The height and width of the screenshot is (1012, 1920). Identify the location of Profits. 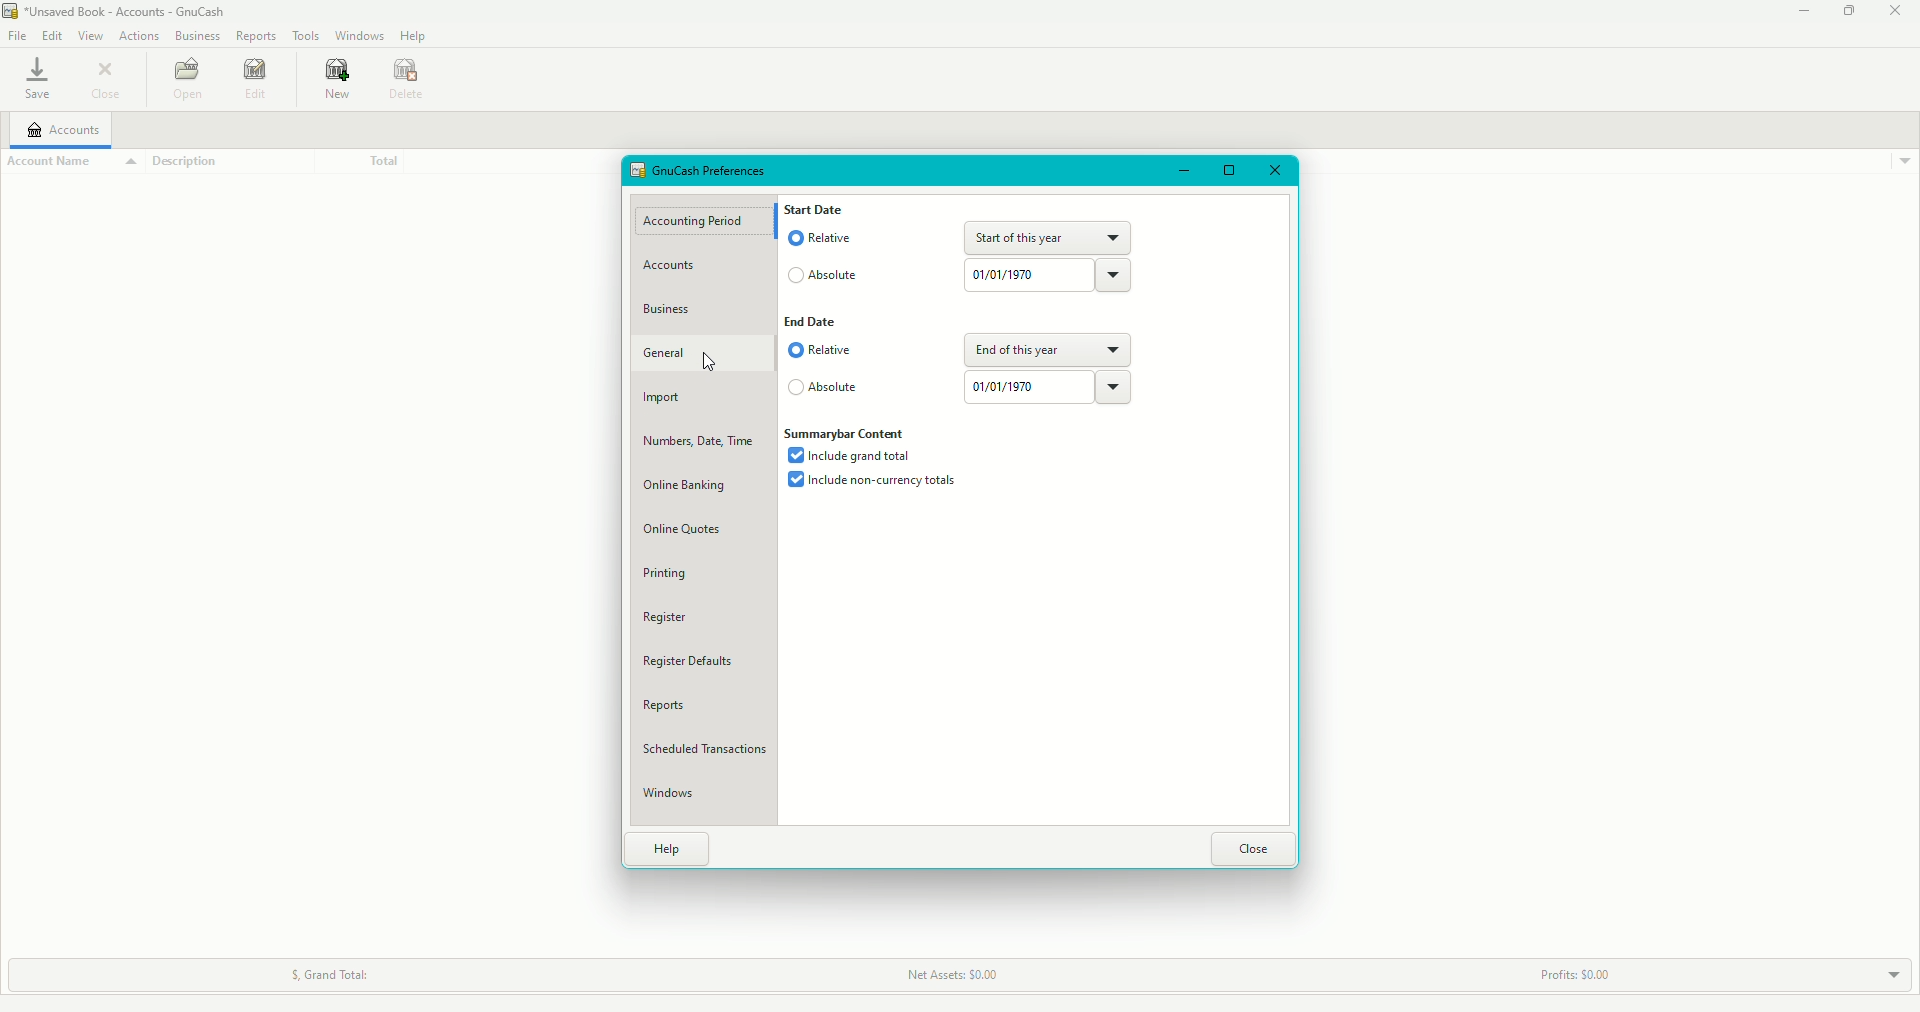
(1565, 975).